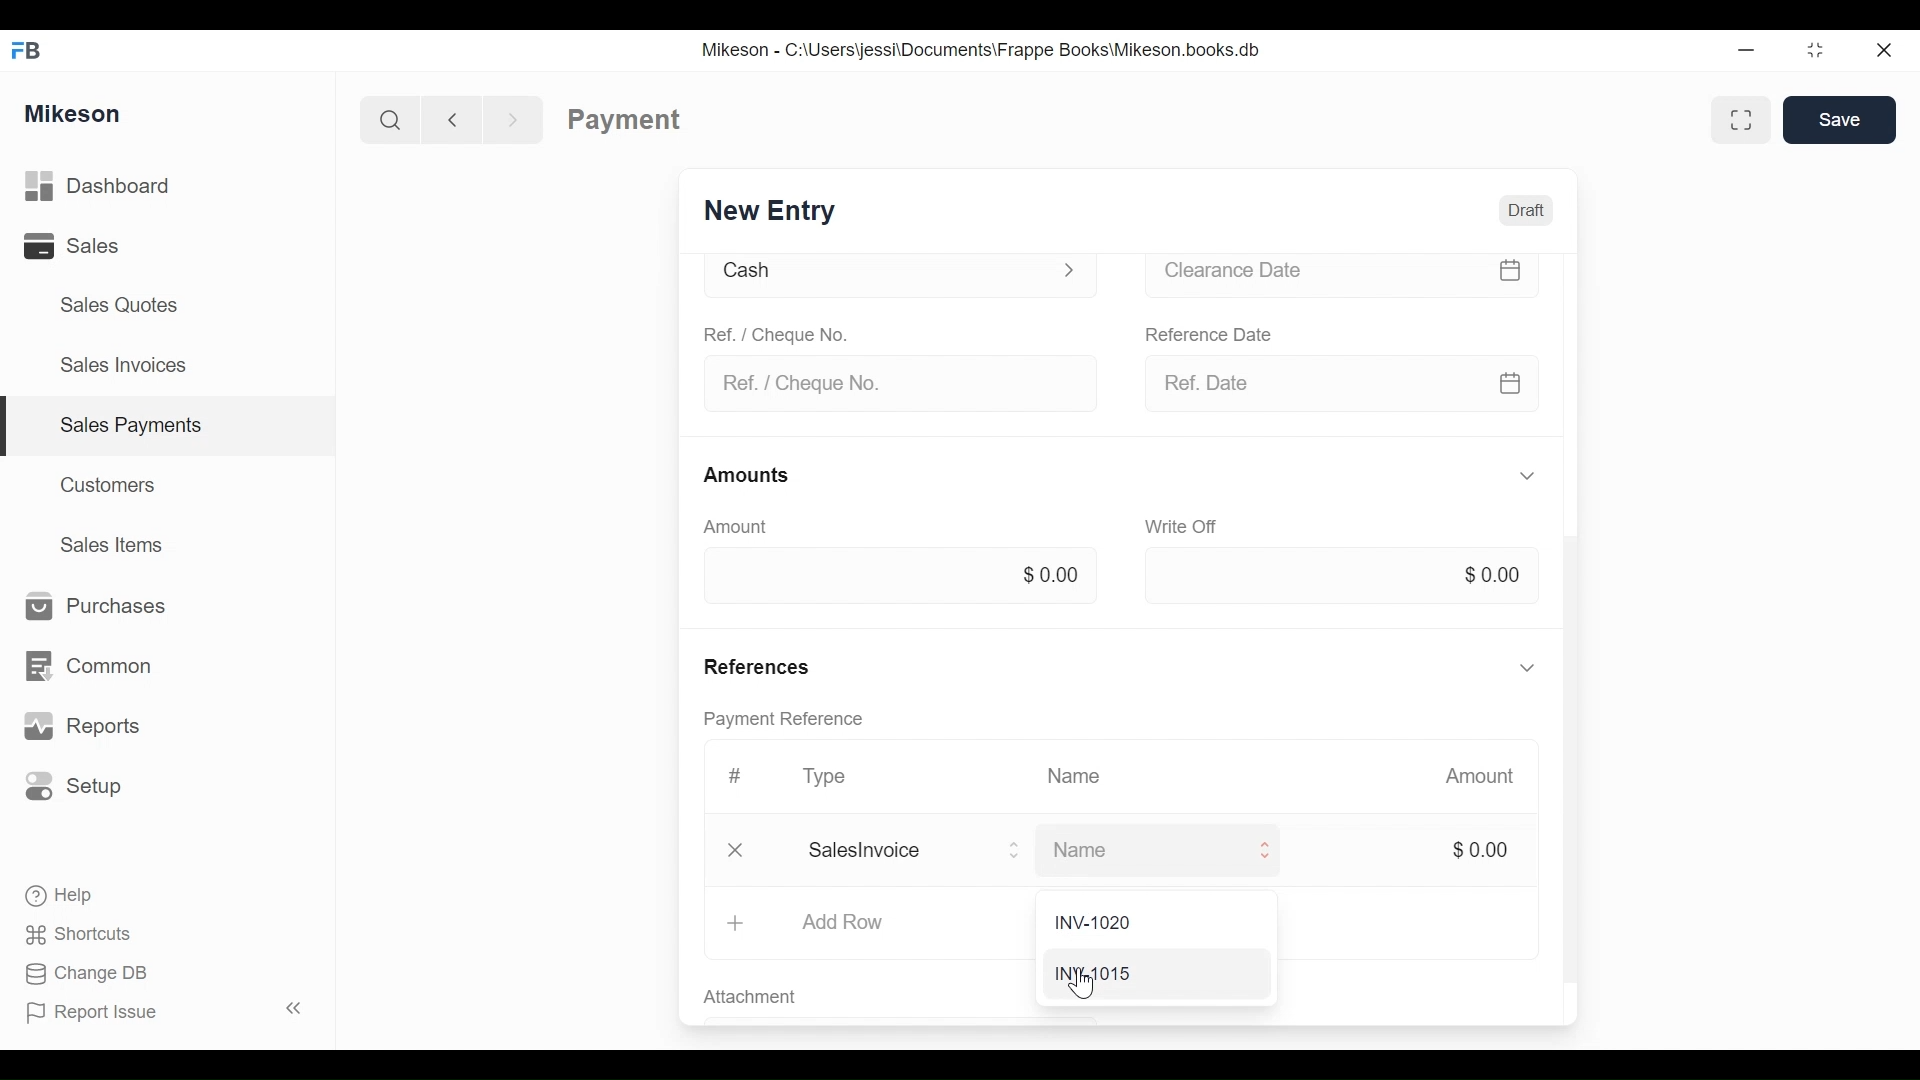 The width and height of the screenshot is (1920, 1080). Describe the element at coordinates (1529, 210) in the screenshot. I see `Draft` at that location.